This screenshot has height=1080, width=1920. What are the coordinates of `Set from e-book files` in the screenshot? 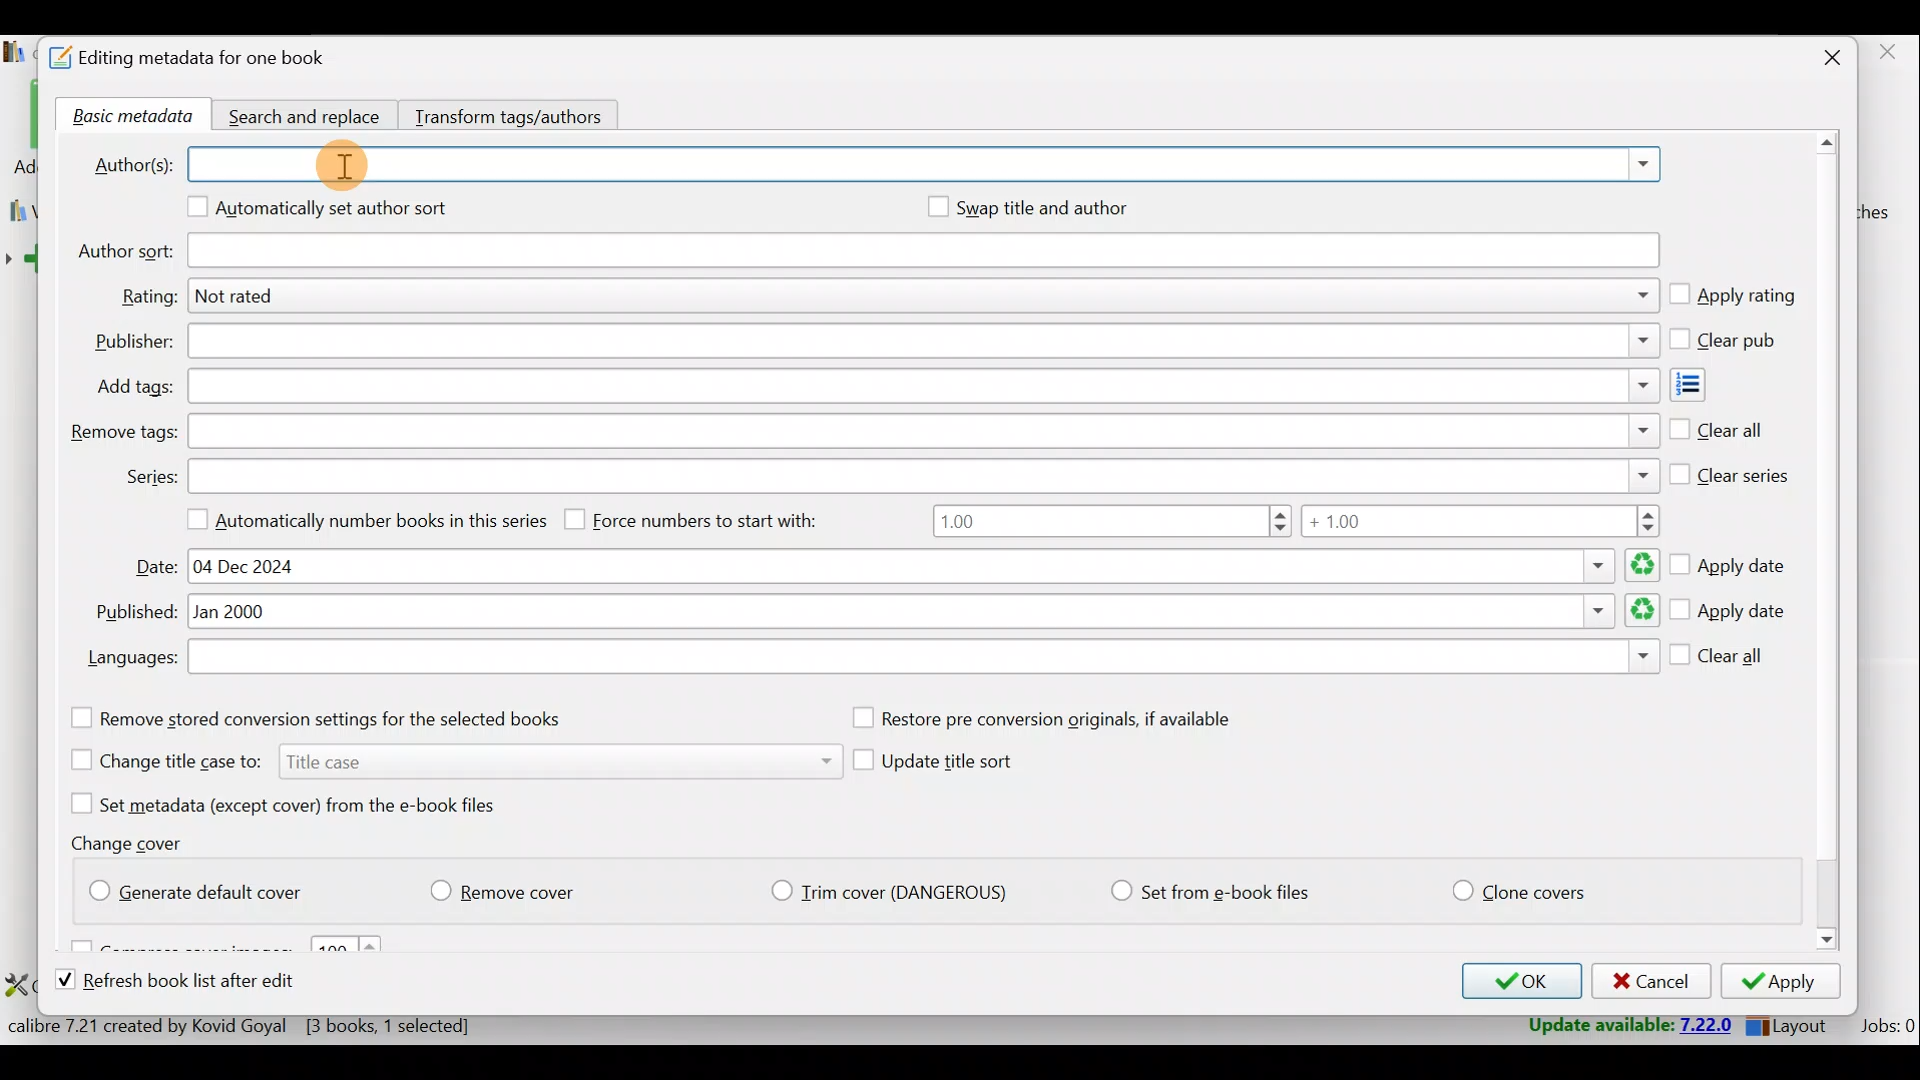 It's located at (1209, 892).